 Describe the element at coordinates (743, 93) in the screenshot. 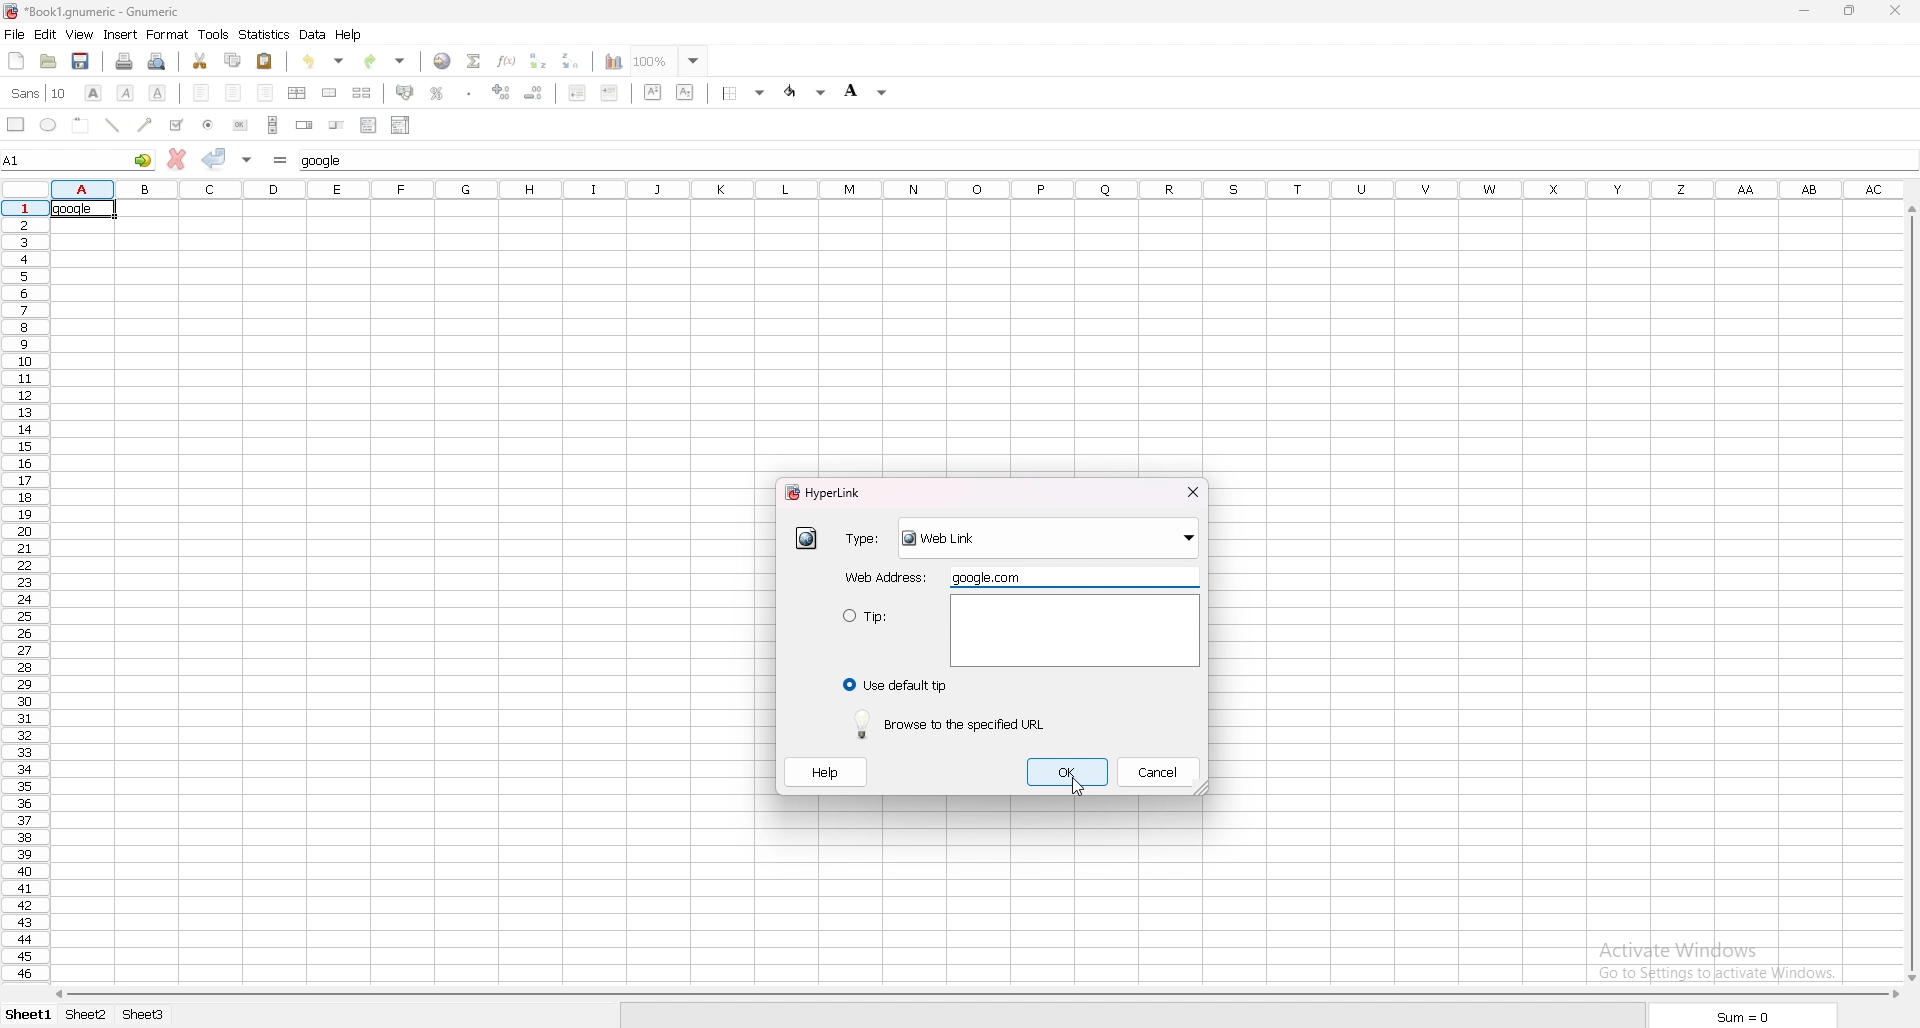

I see `border` at that location.